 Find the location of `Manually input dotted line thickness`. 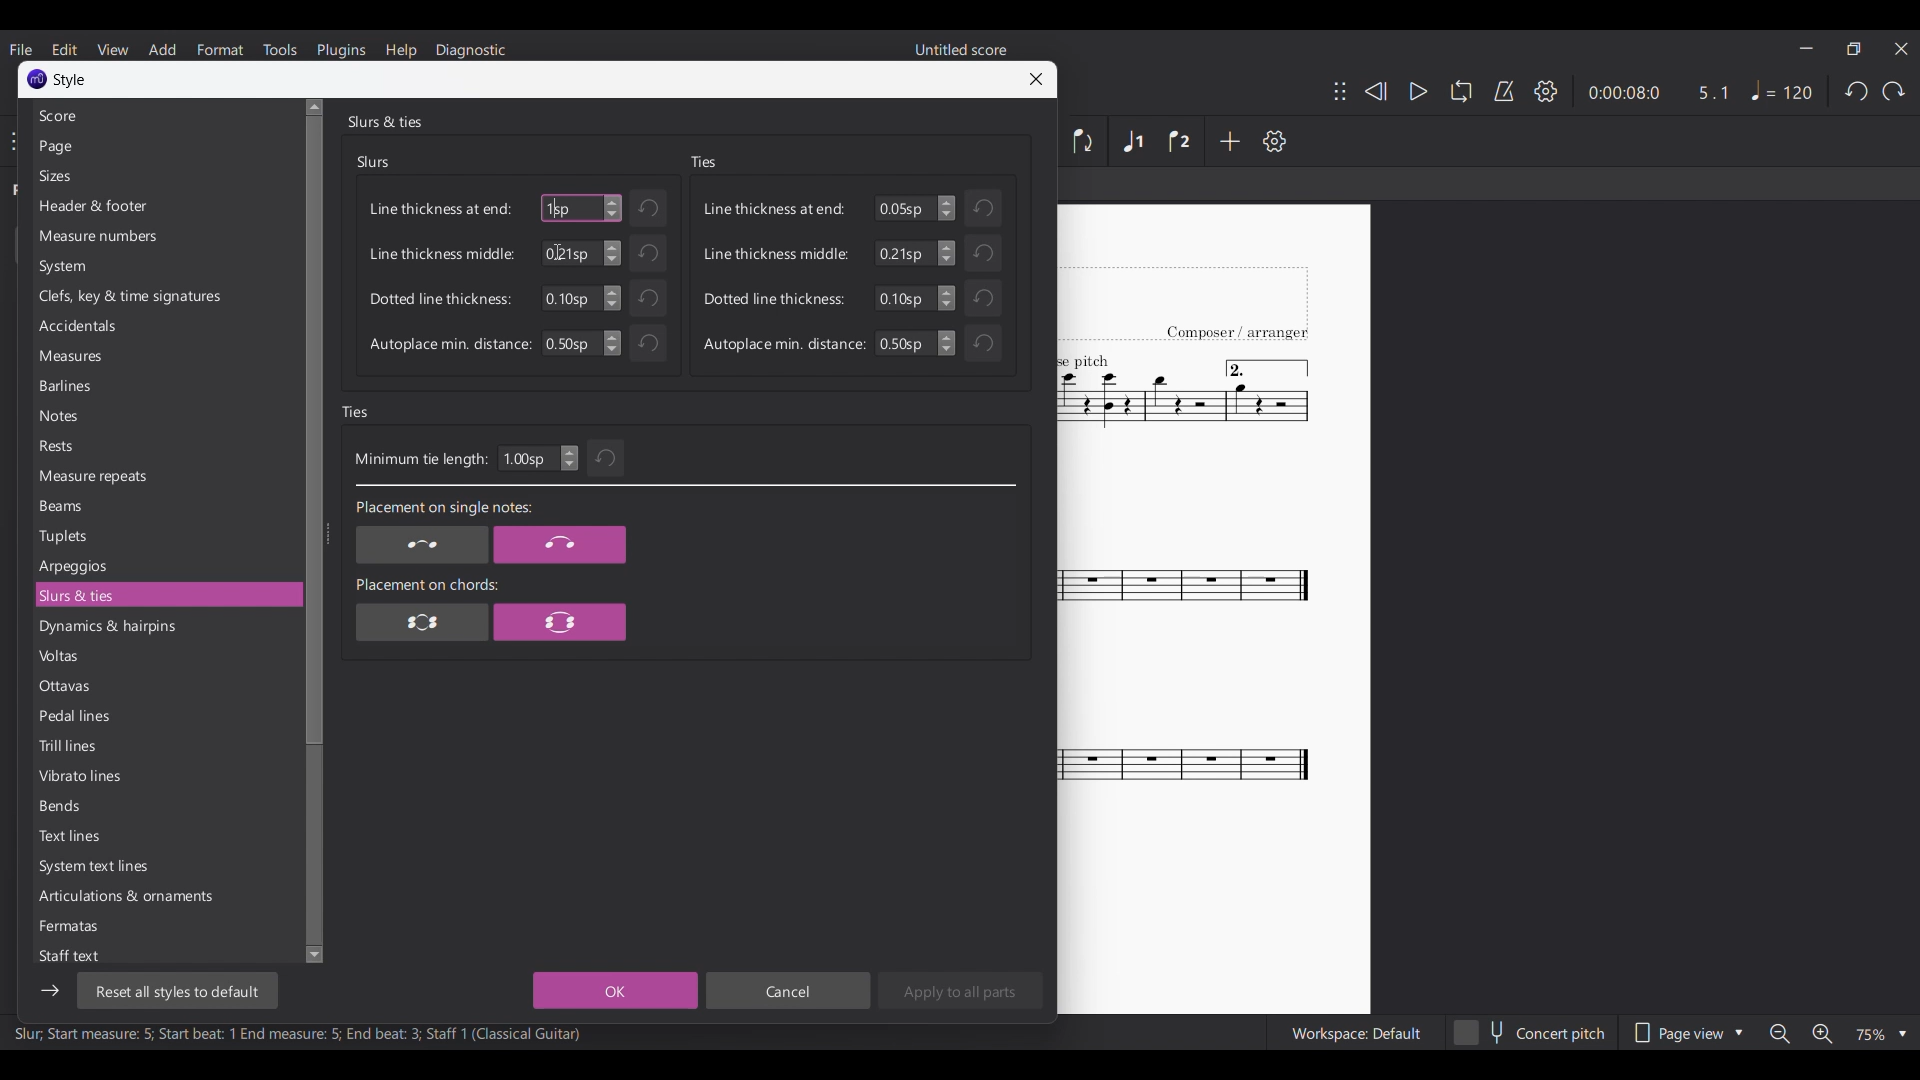

Manually input dotted line thickness is located at coordinates (569, 298).